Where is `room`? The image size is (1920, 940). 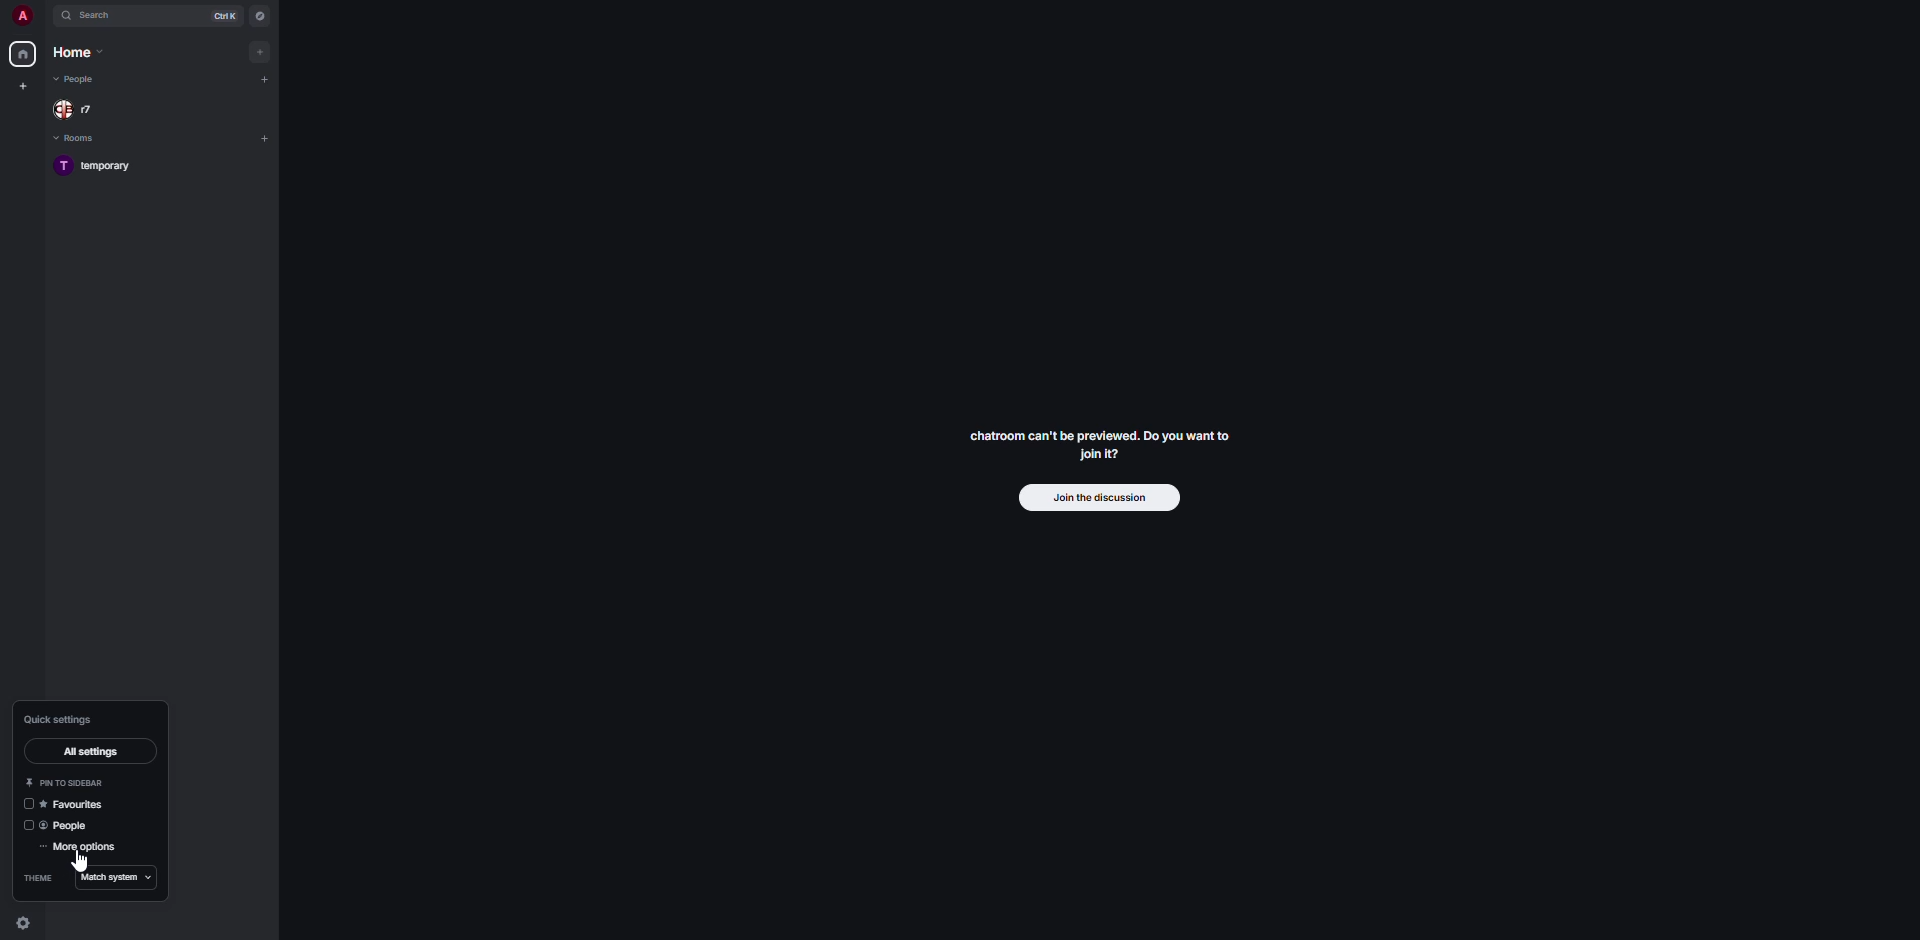 room is located at coordinates (99, 166).